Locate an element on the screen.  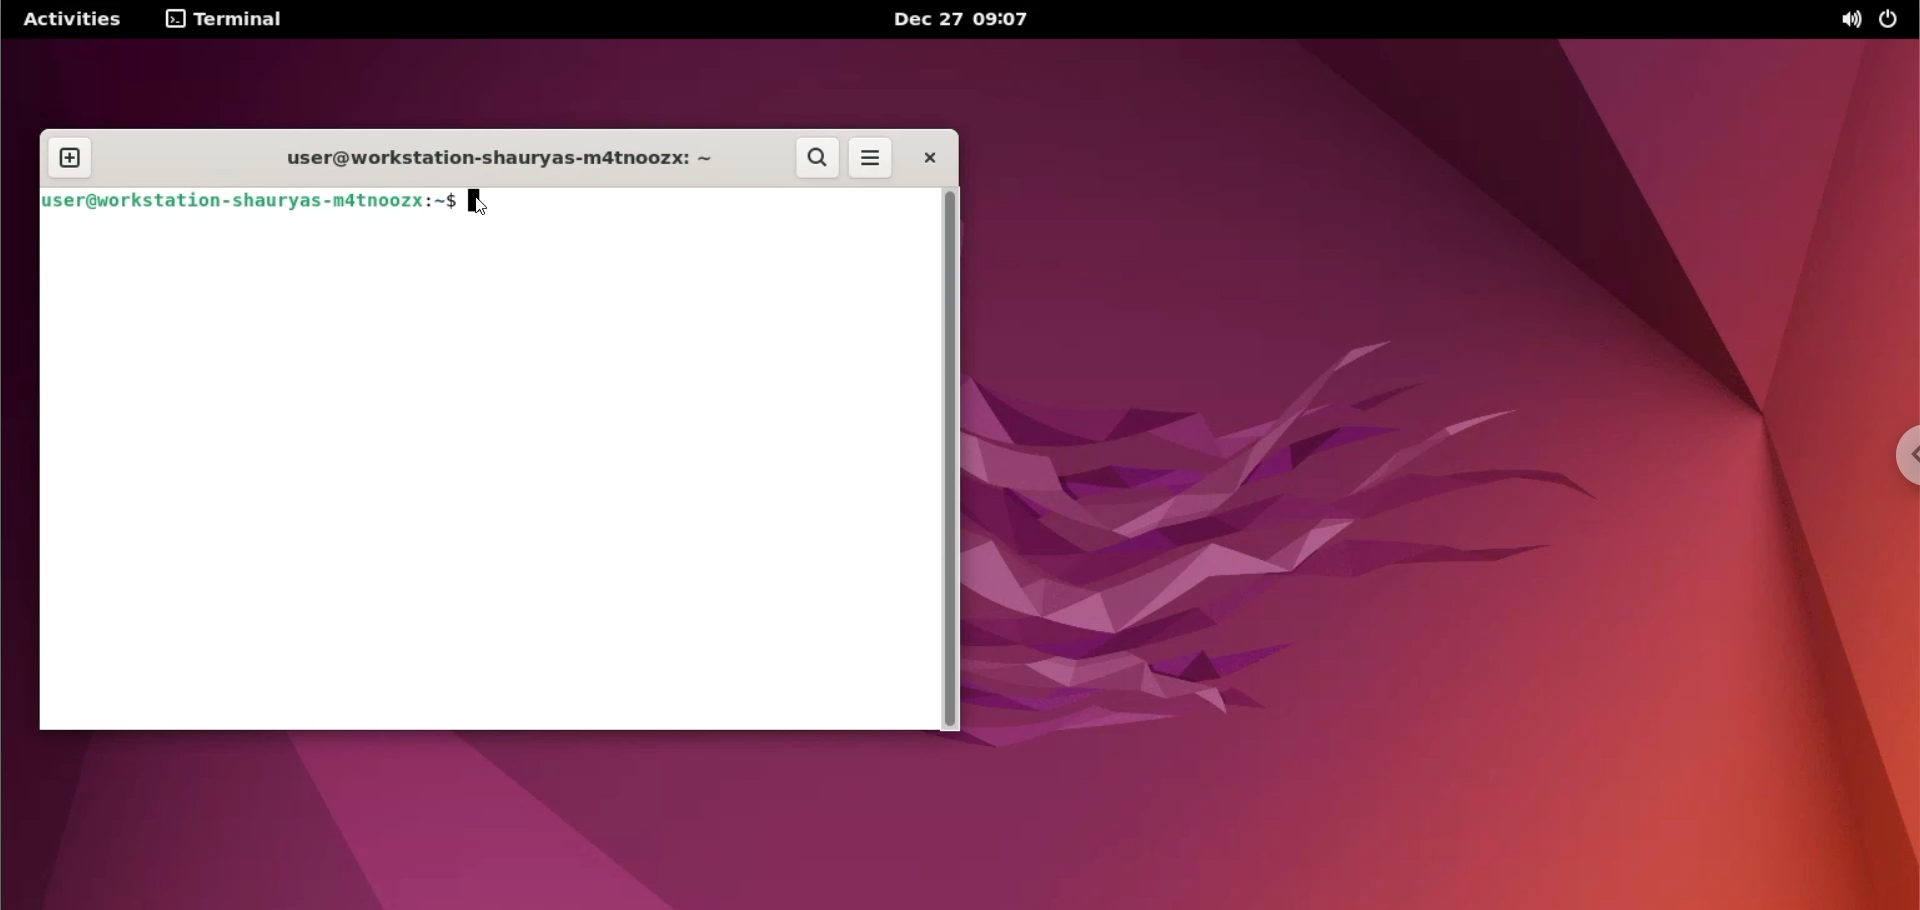
user@workstation-shauryas-m4tnoozx:~ is located at coordinates (491, 157).